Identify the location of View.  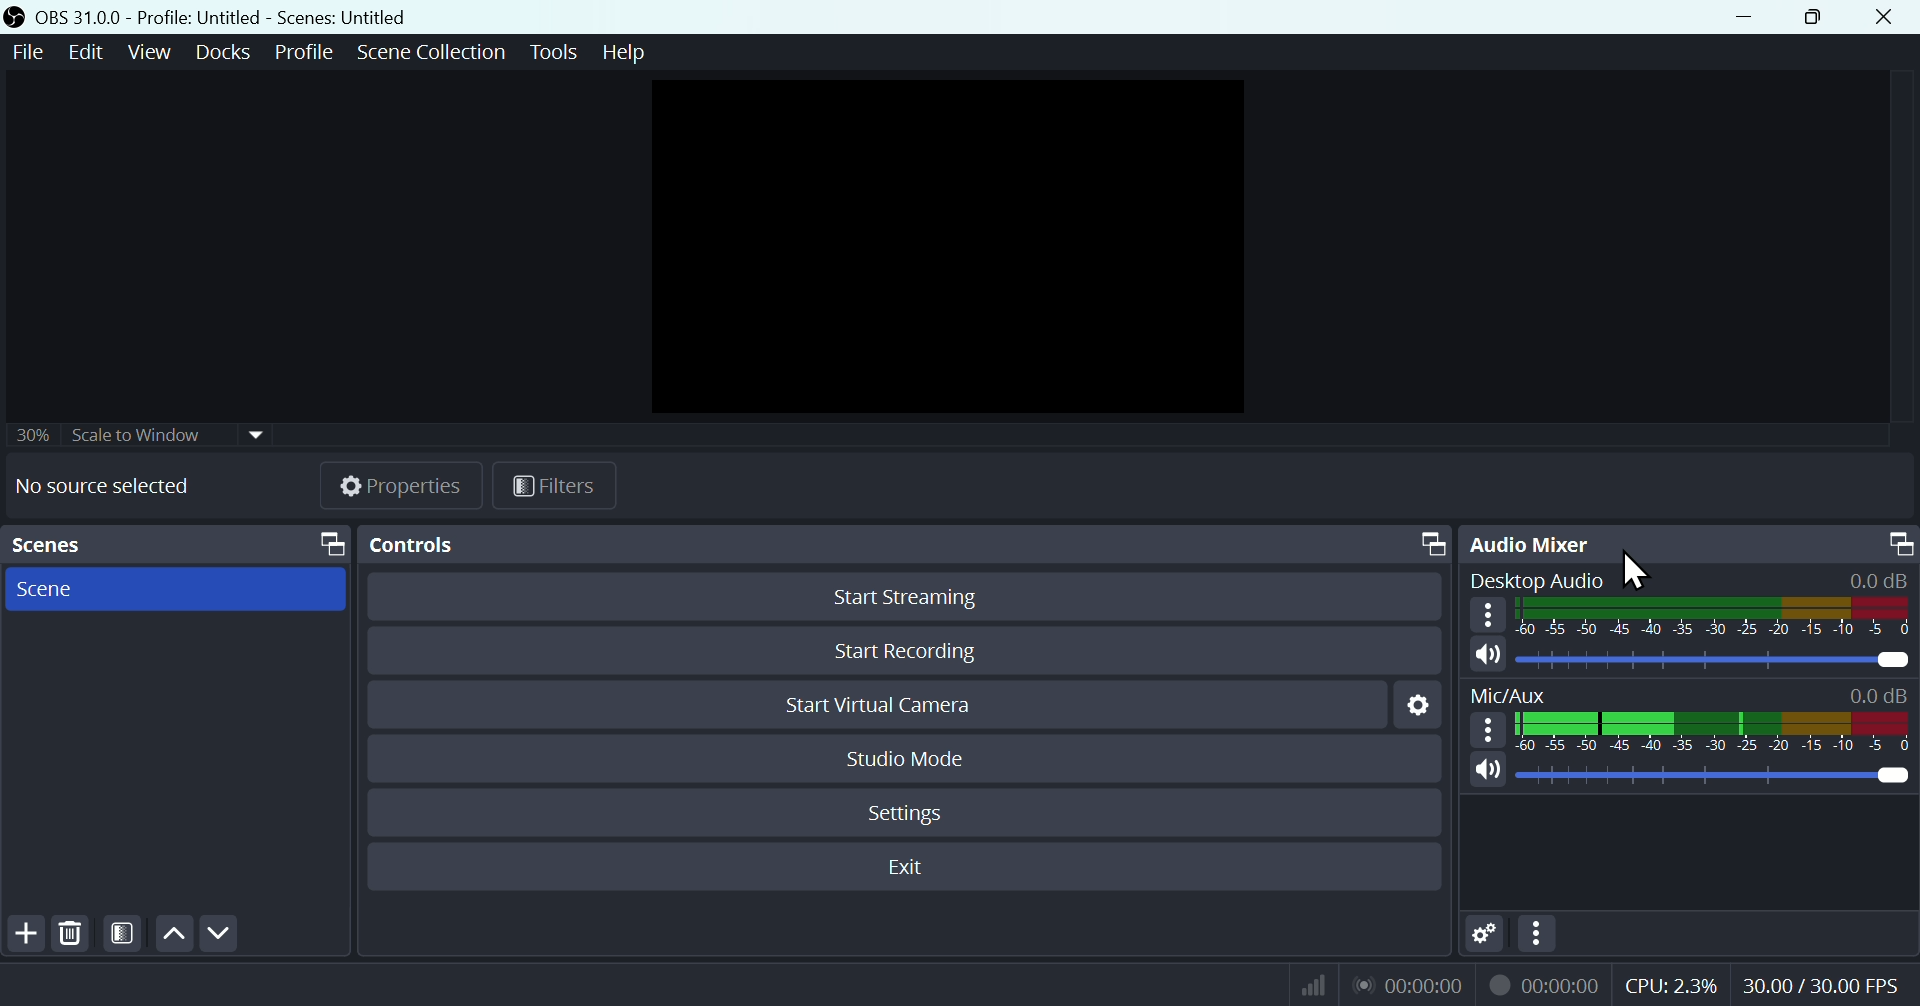
(148, 50).